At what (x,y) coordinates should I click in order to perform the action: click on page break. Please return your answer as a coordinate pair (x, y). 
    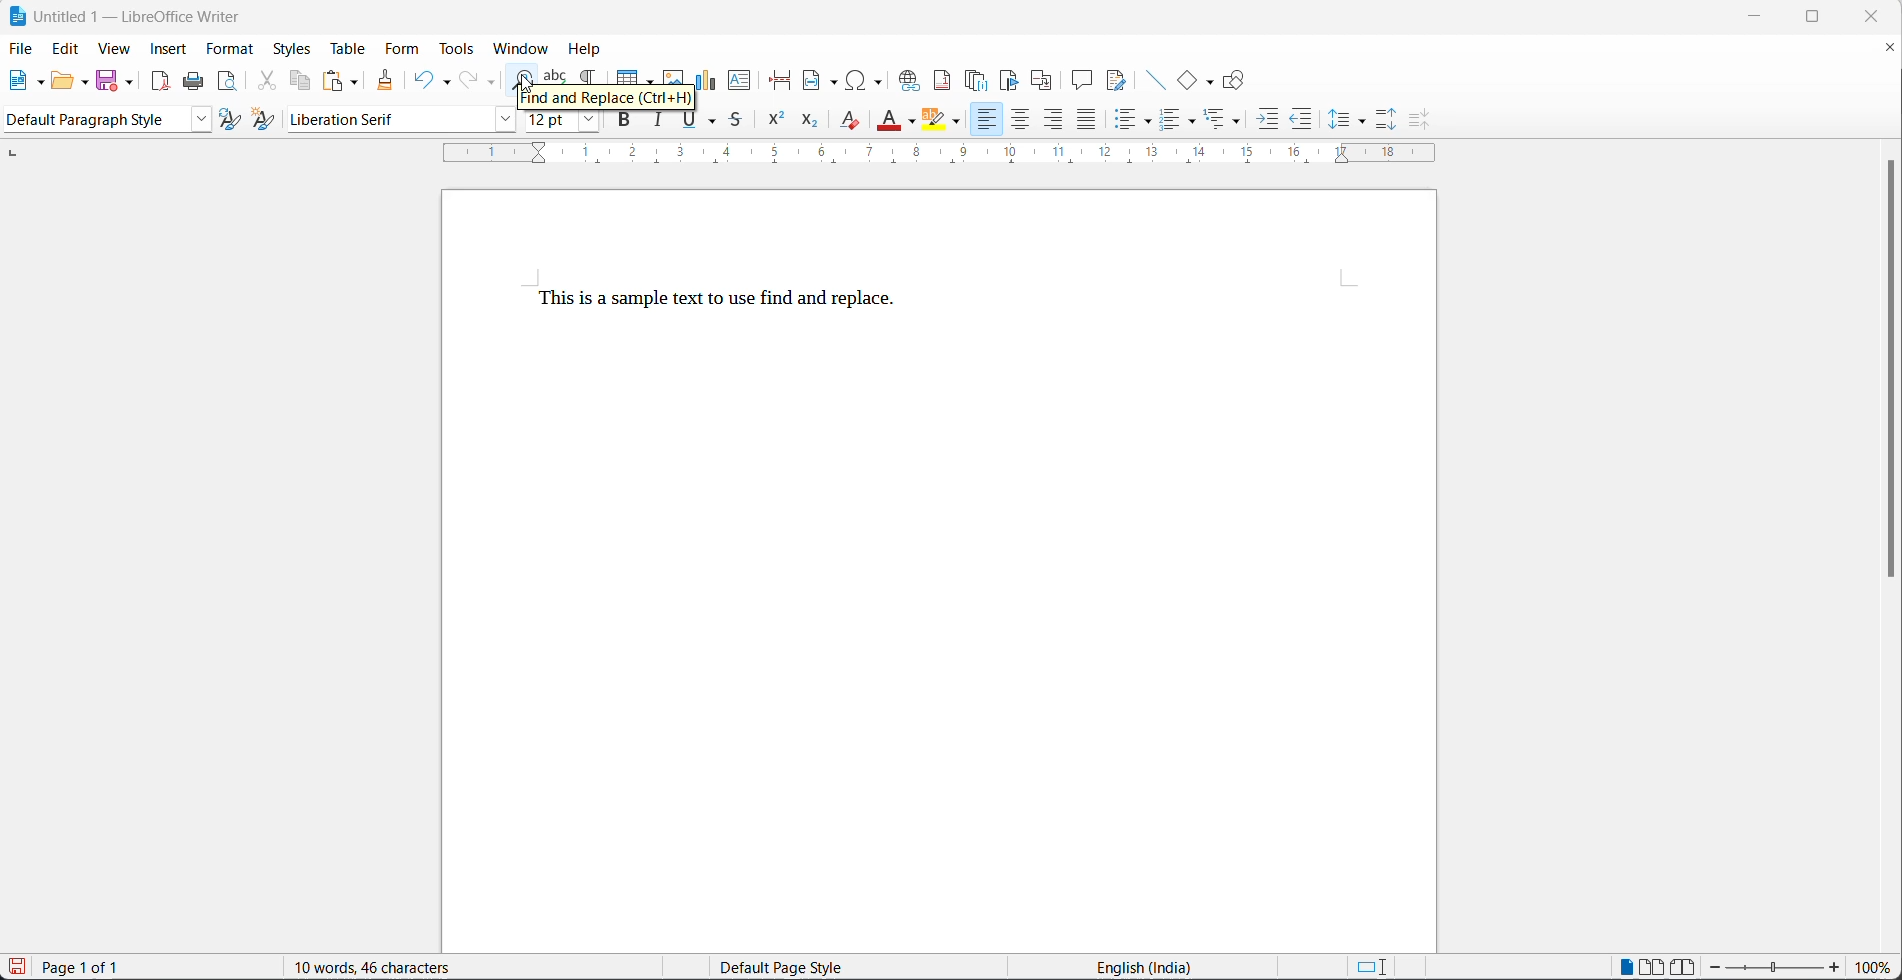
    Looking at the image, I should click on (782, 80).